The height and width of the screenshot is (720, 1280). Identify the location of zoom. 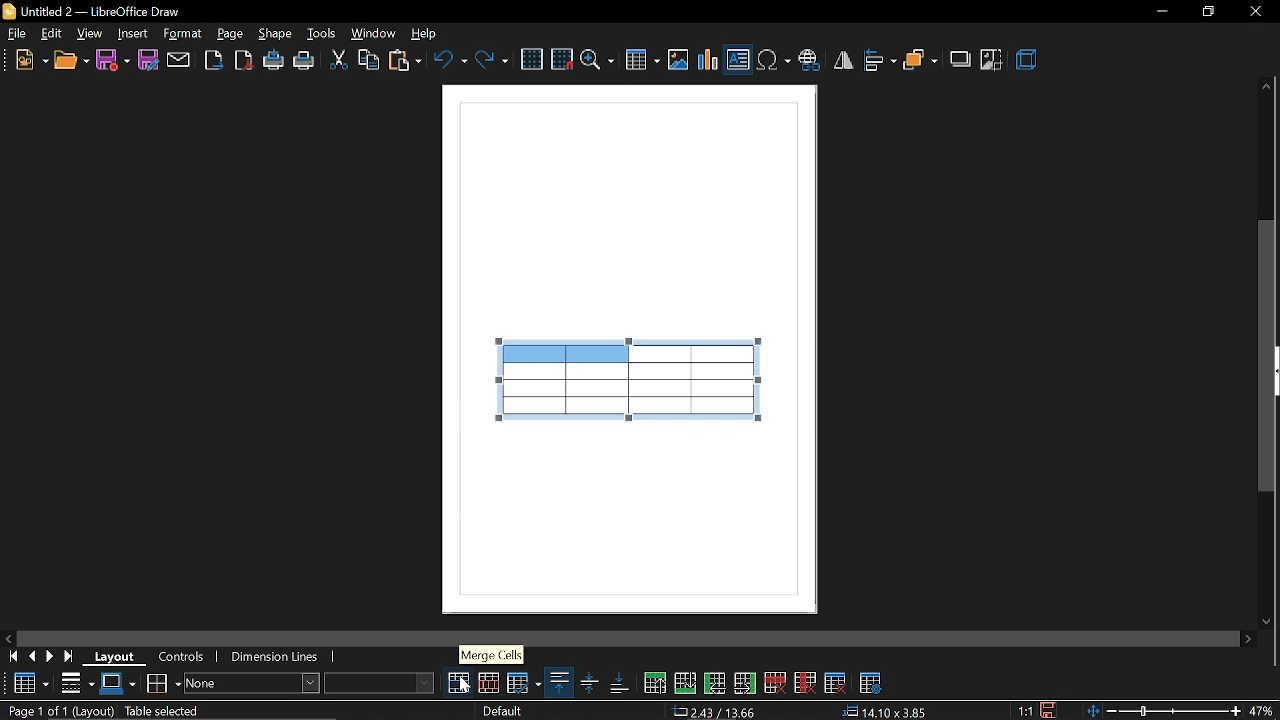
(598, 60).